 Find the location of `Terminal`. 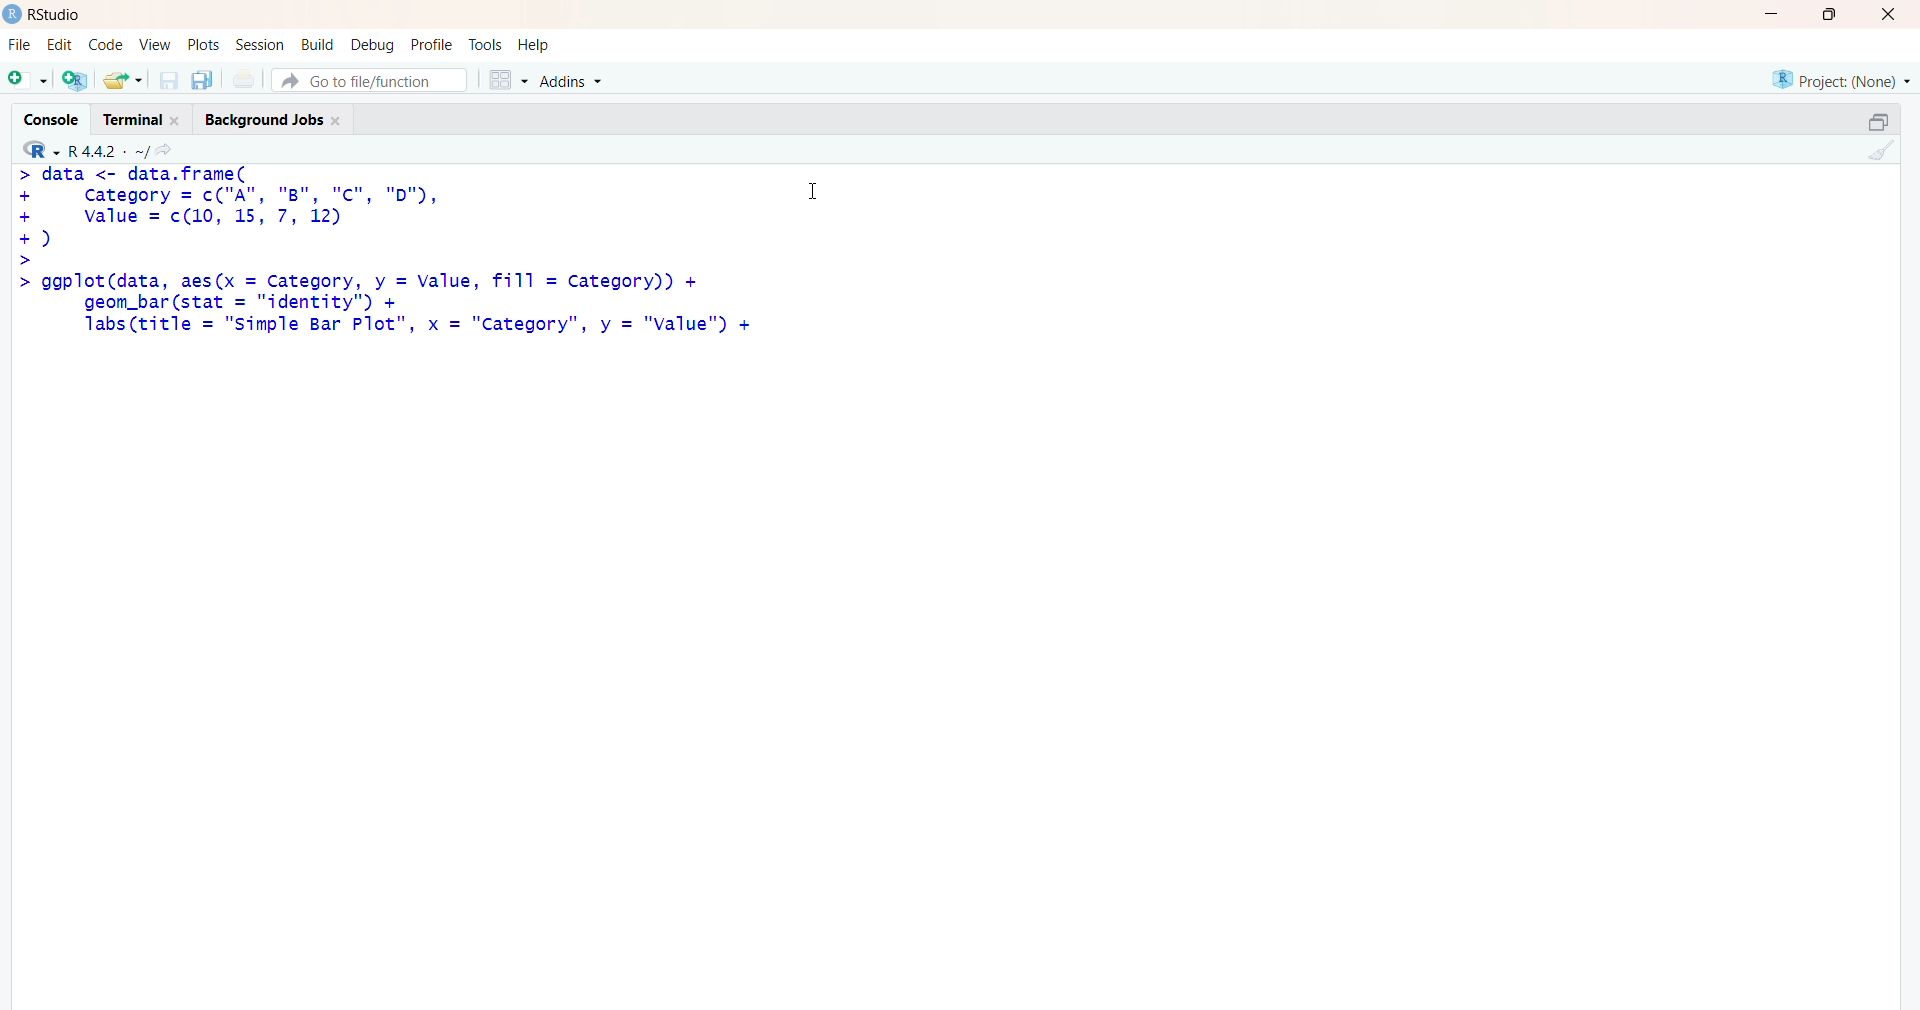

Terminal is located at coordinates (138, 117).